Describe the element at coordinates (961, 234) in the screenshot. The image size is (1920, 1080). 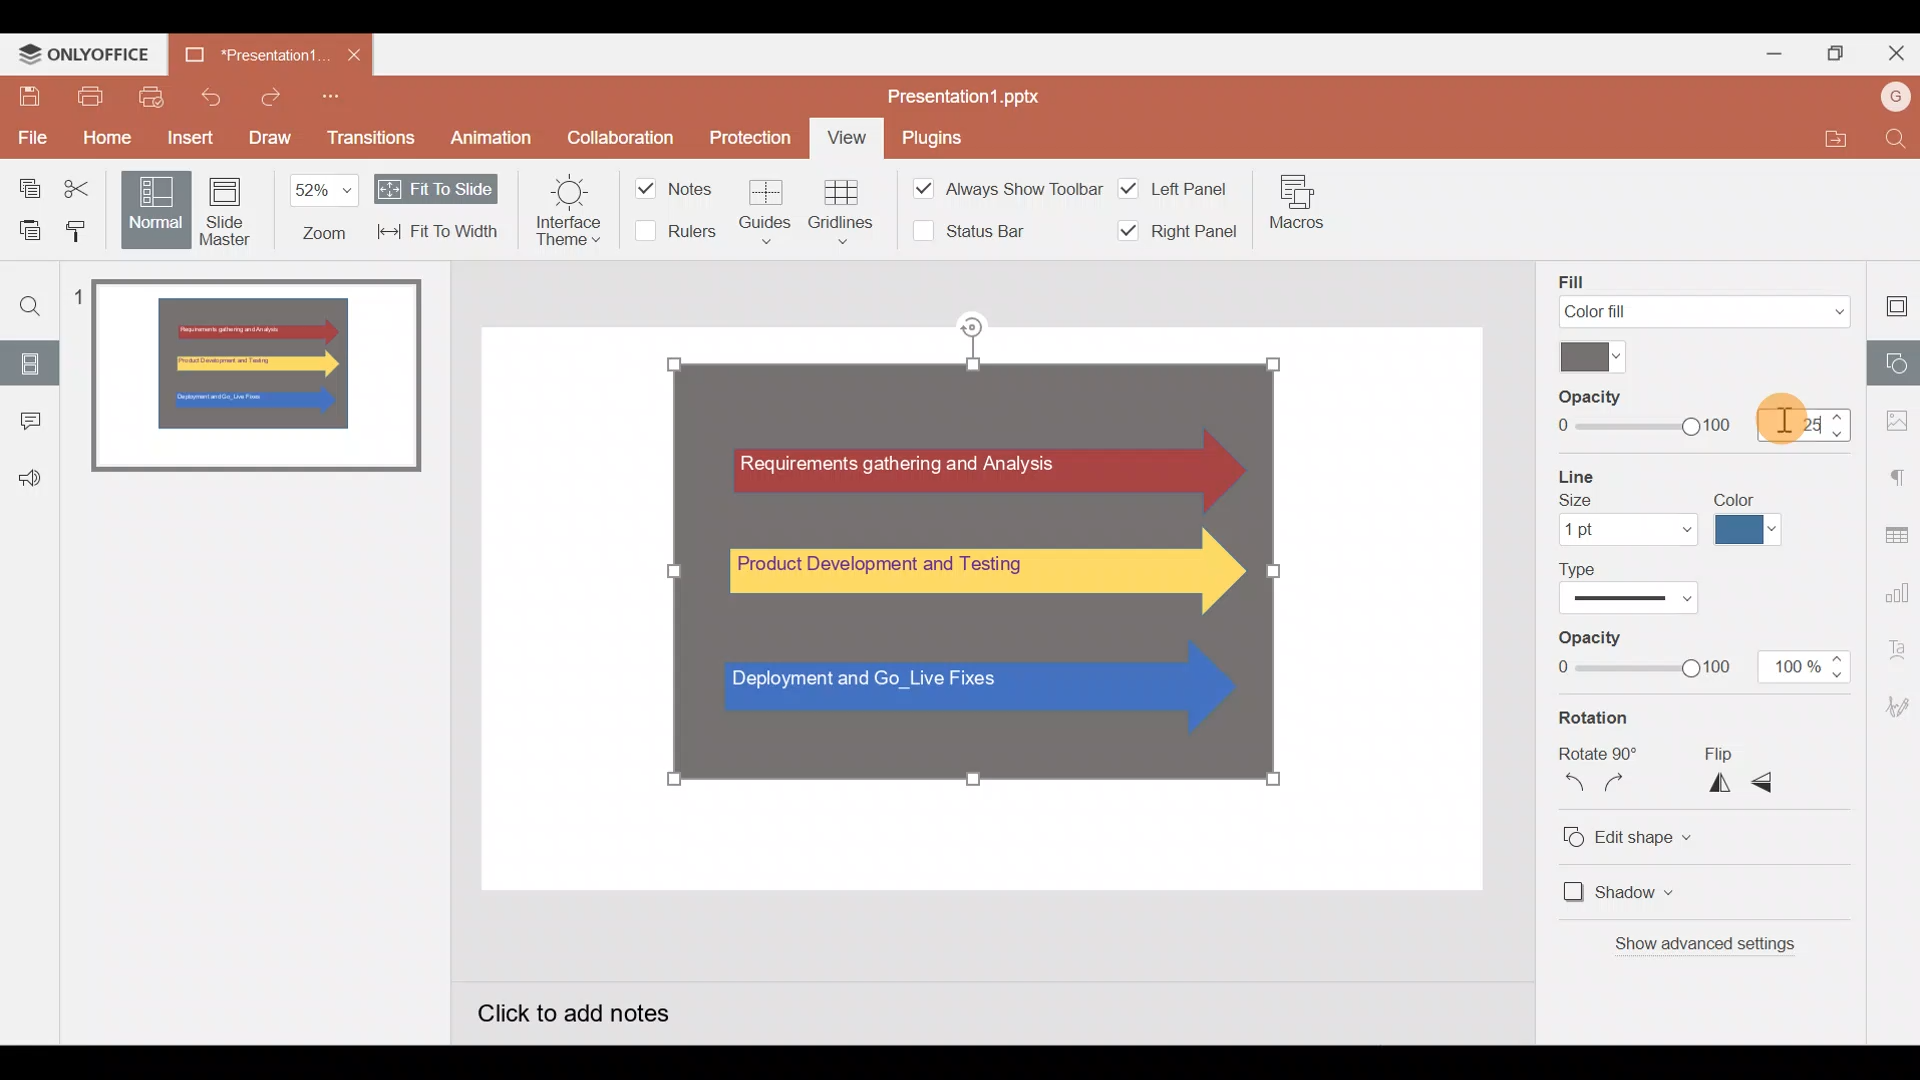
I see `Status bar` at that location.